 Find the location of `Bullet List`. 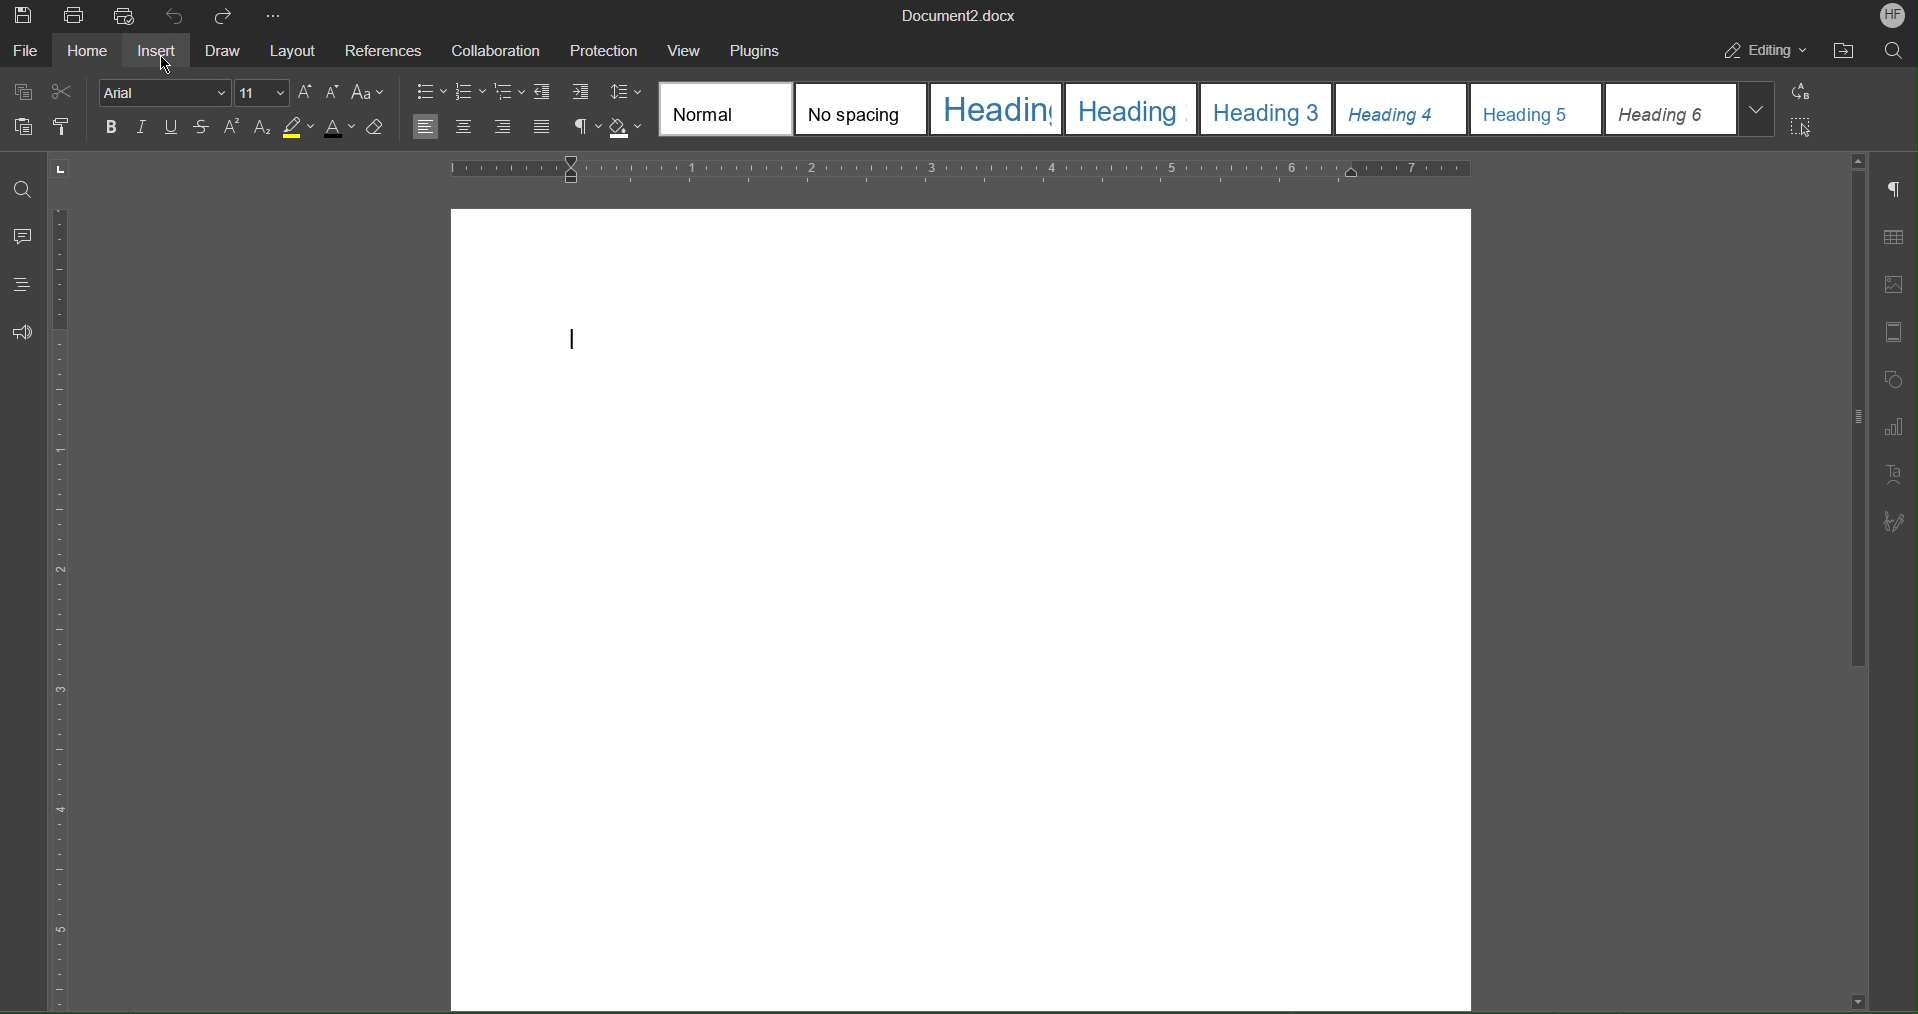

Bullet List is located at coordinates (429, 91).